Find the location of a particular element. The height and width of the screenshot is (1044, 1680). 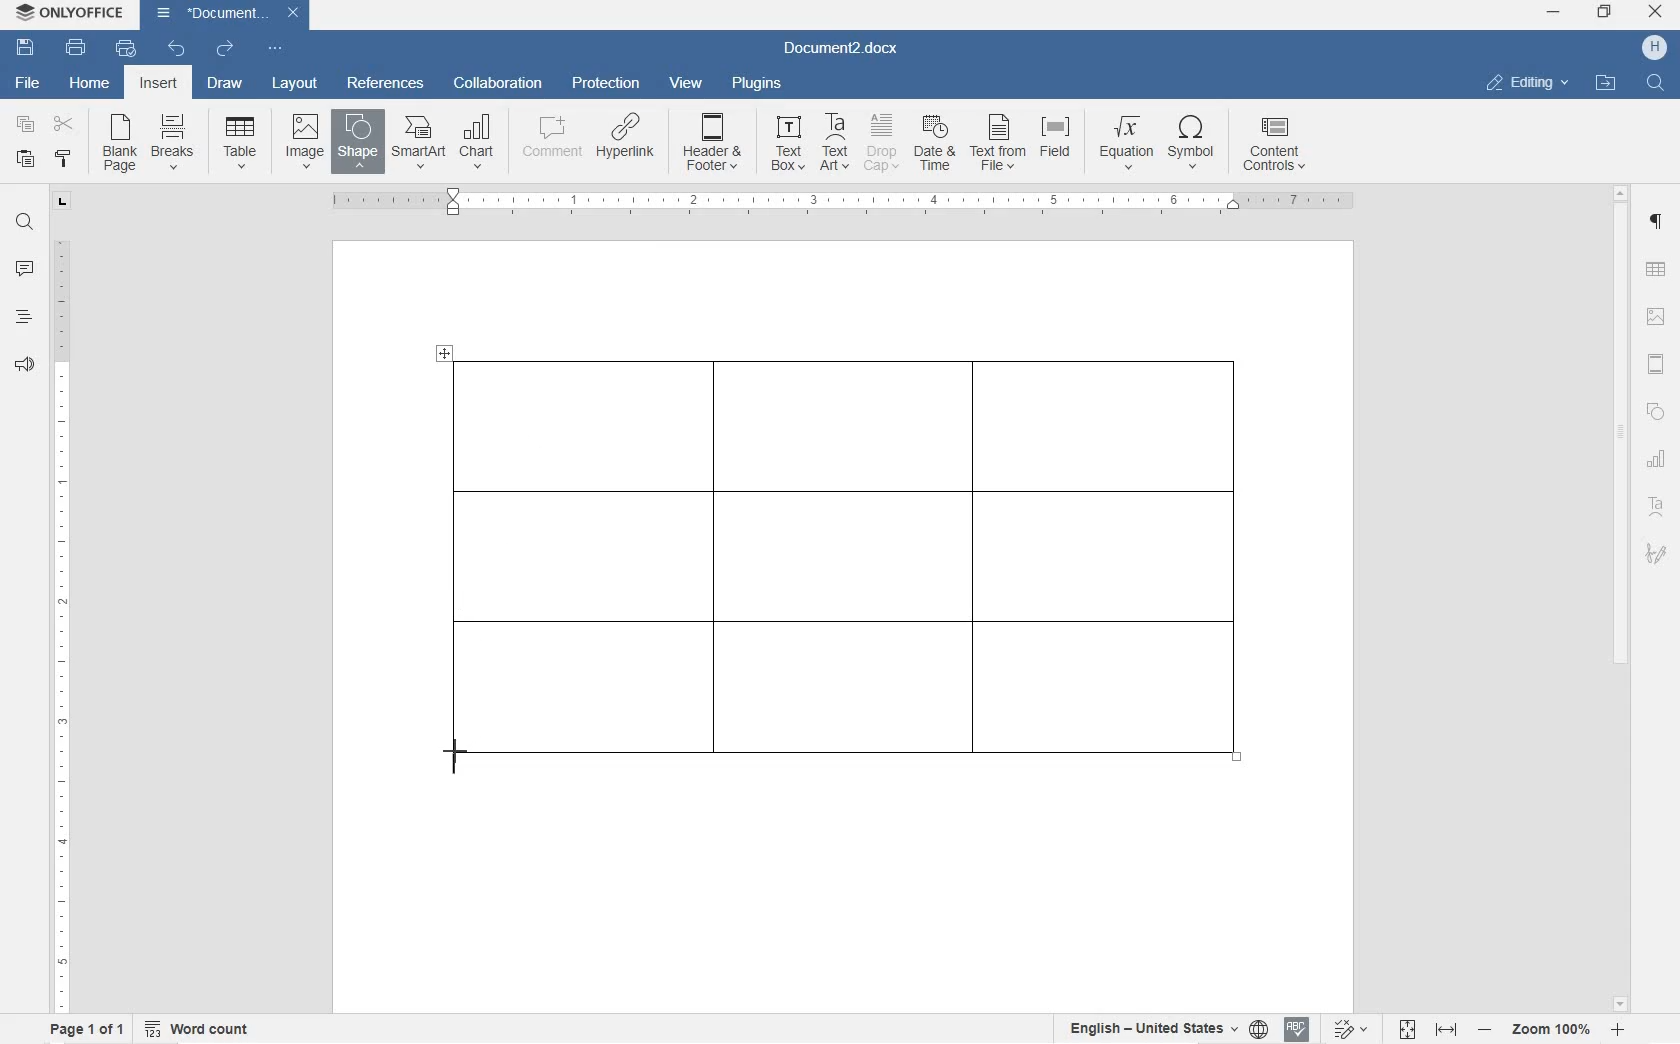

OPEN FILE LOCATION is located at coordinates (1608, 84).